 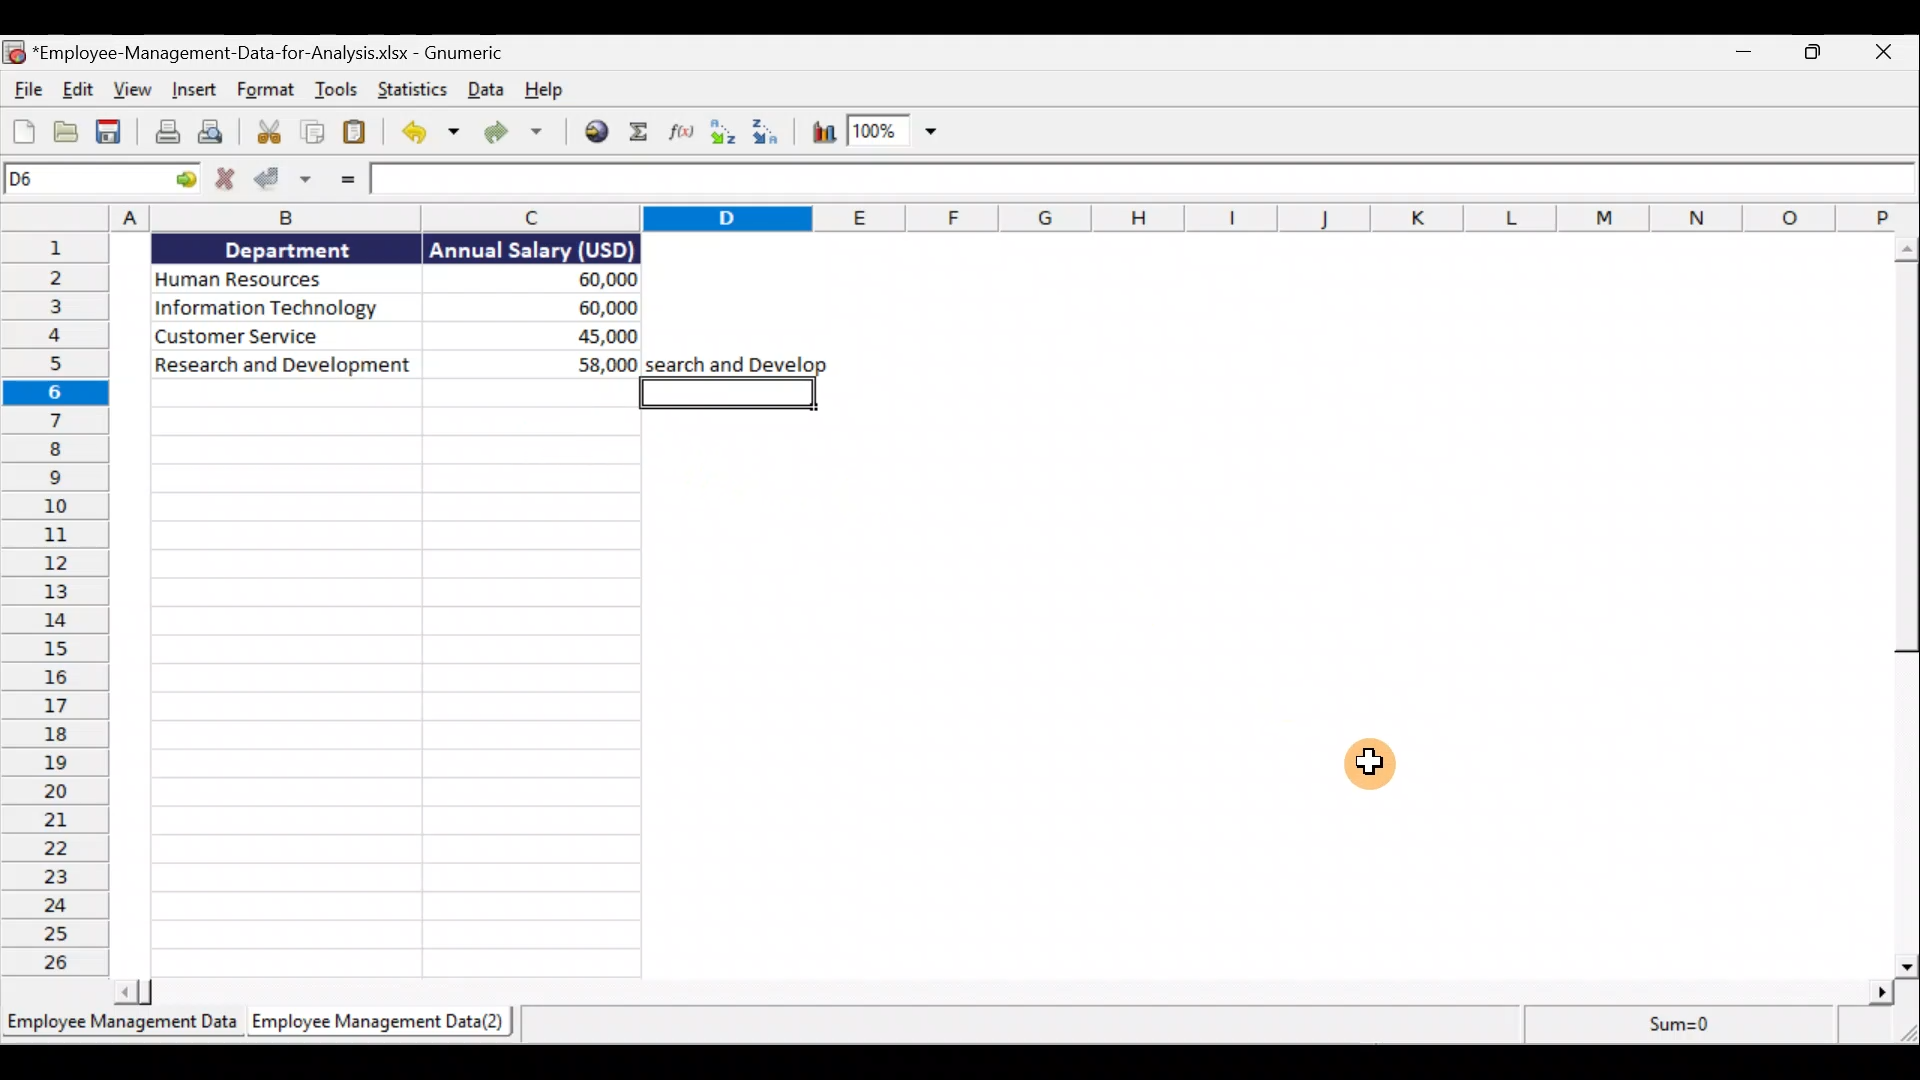 What do you see at coordinates (543, 91) in the screenshot?
I see `Help` at bounding box center [543, 91].